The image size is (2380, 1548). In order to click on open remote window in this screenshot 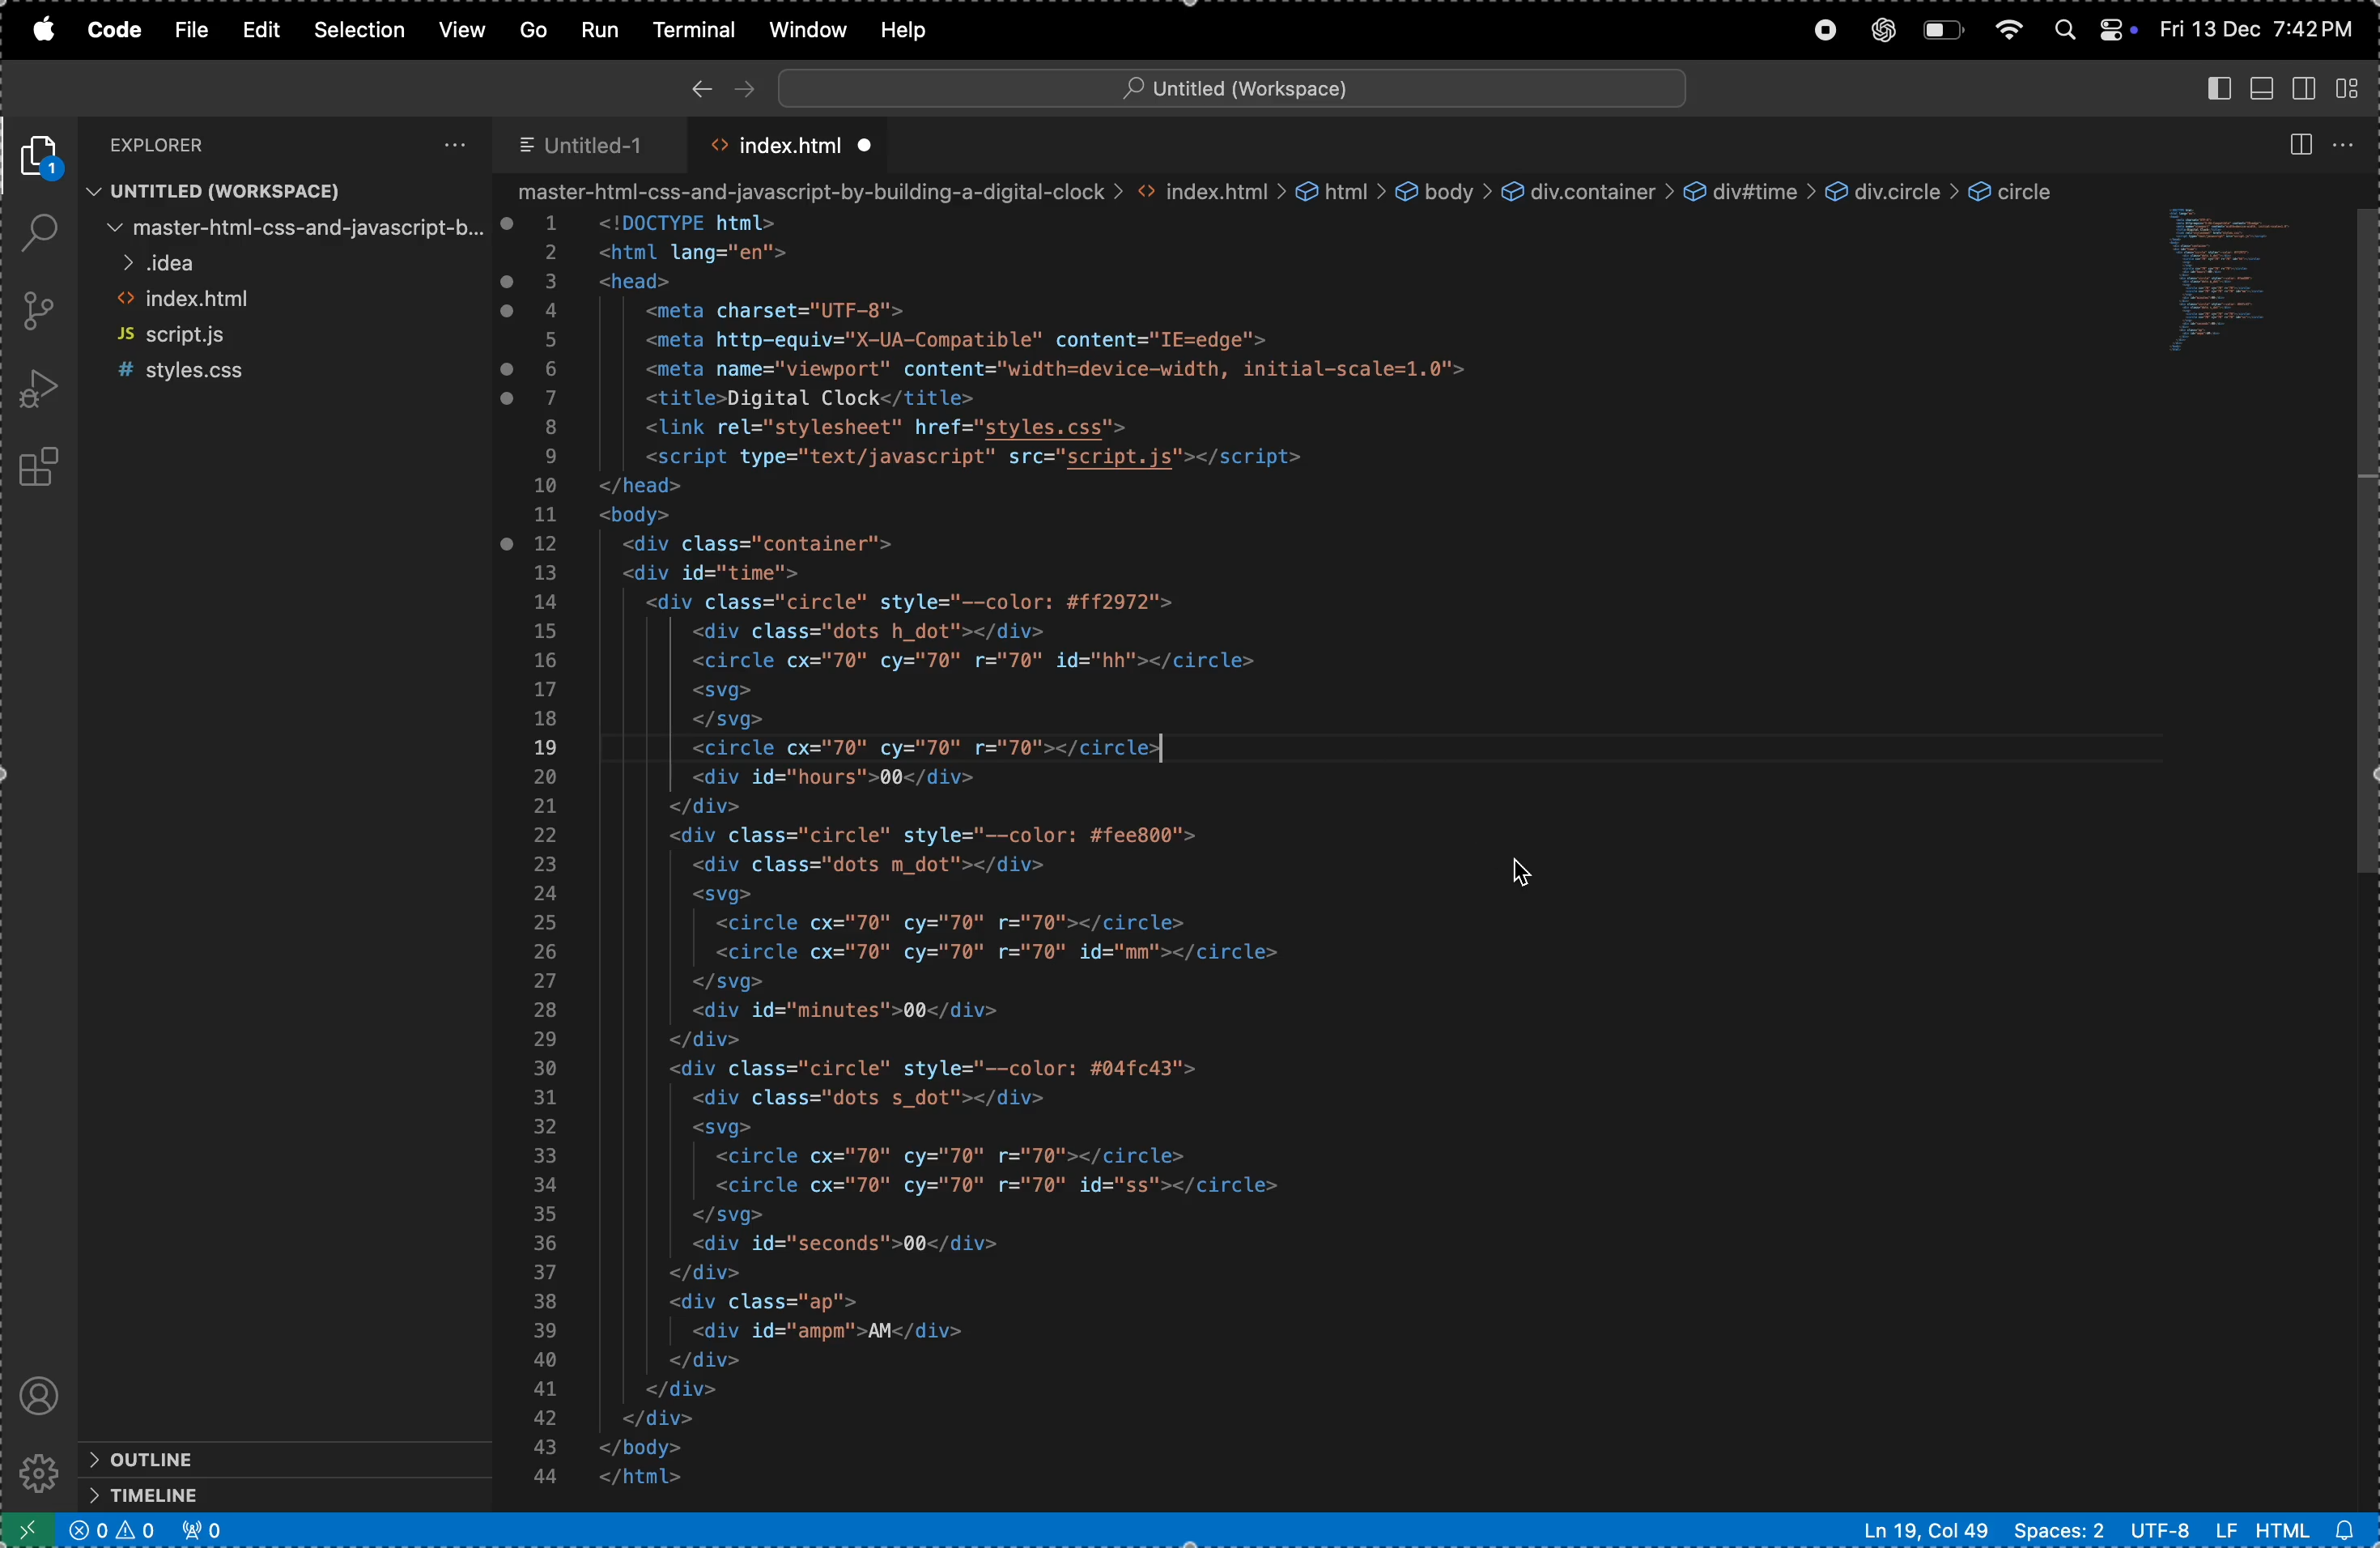, I will do `click(24, 1529)`.